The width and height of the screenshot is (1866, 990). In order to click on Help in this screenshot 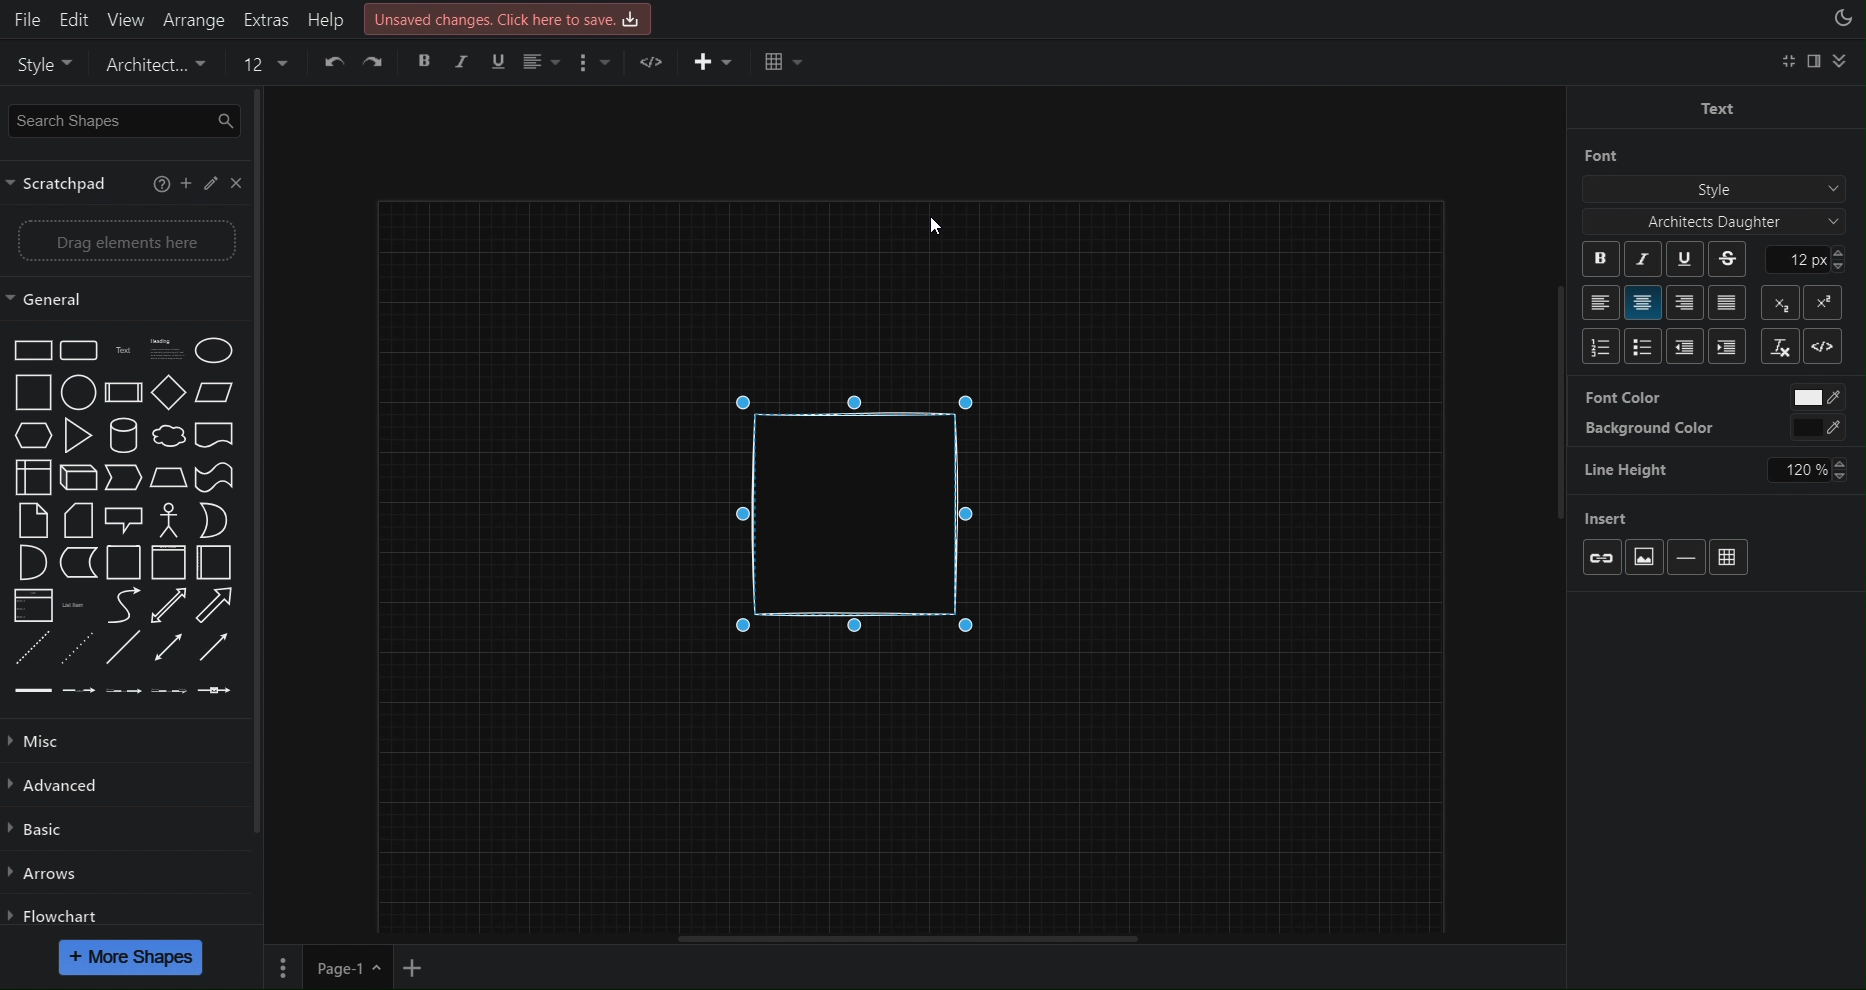, I will do `click(324, 16)`.